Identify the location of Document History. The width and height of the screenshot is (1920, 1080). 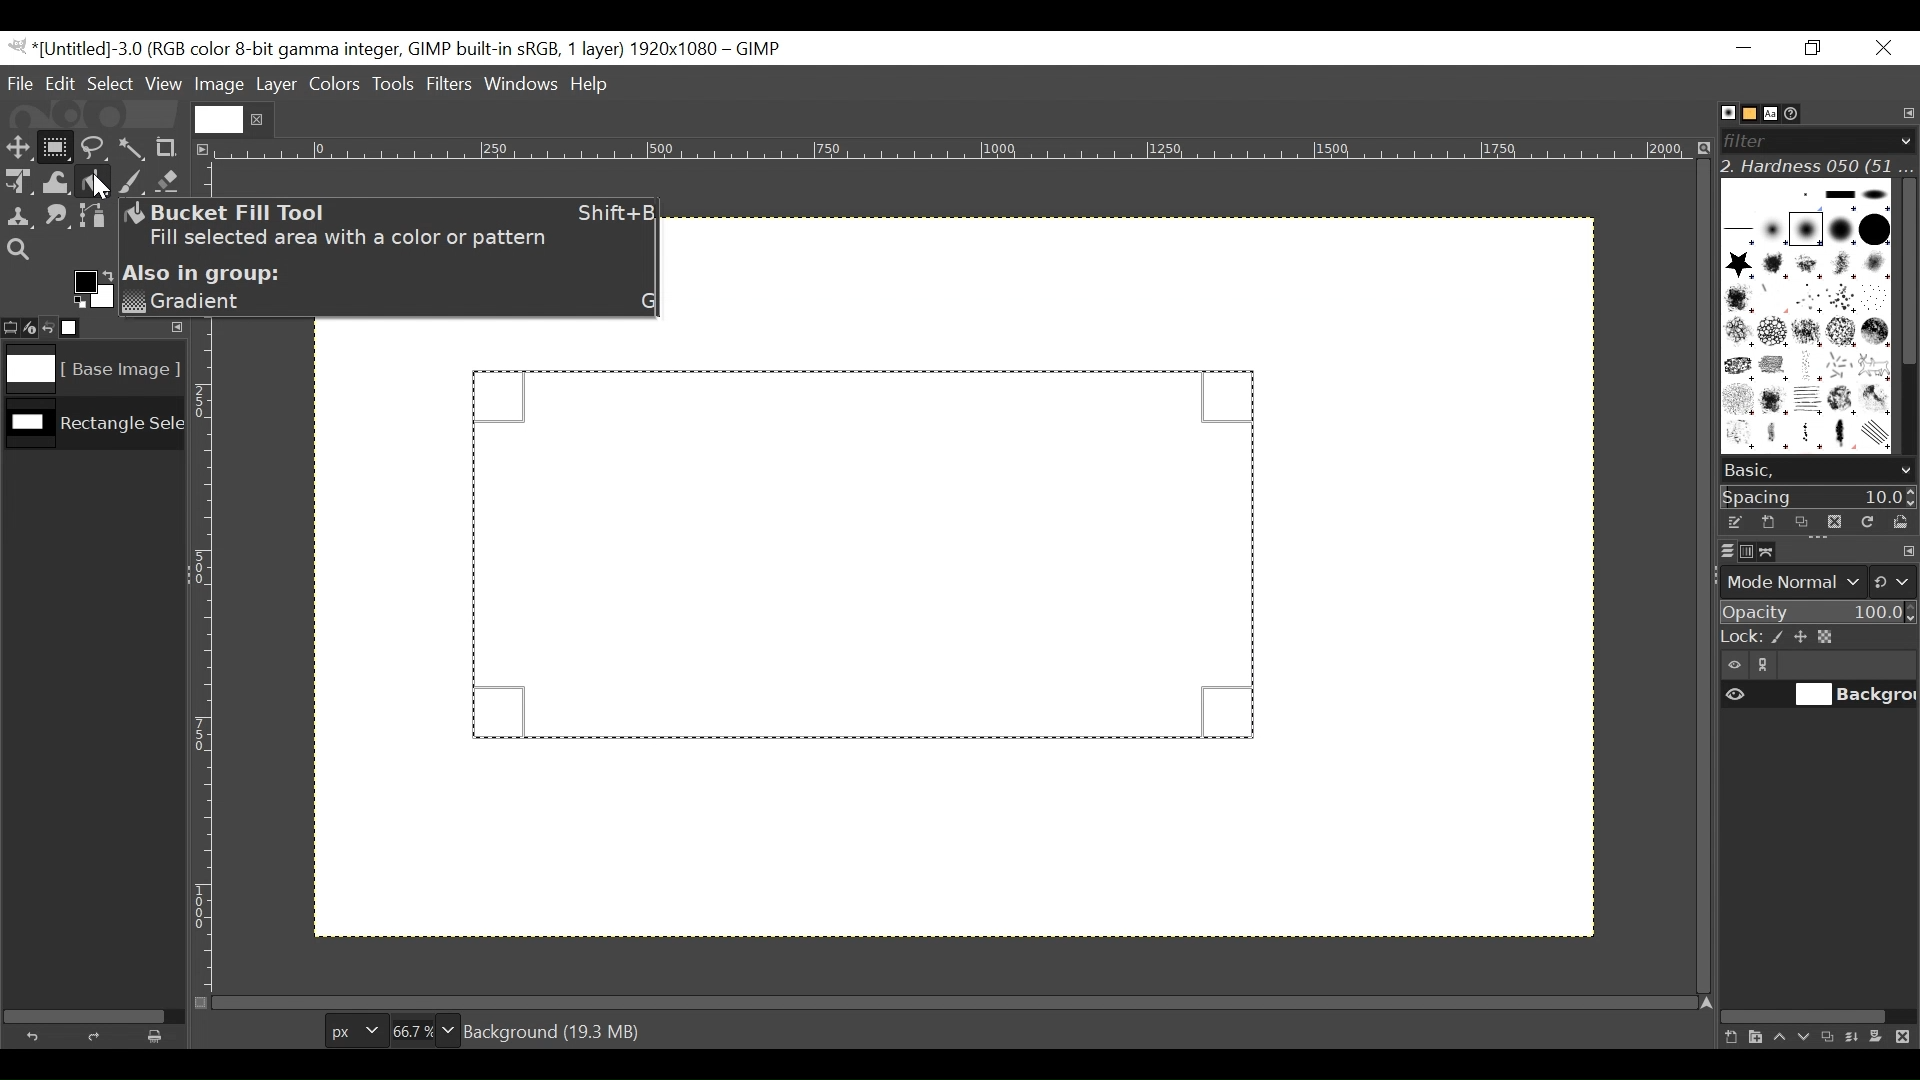
(1799, 112).